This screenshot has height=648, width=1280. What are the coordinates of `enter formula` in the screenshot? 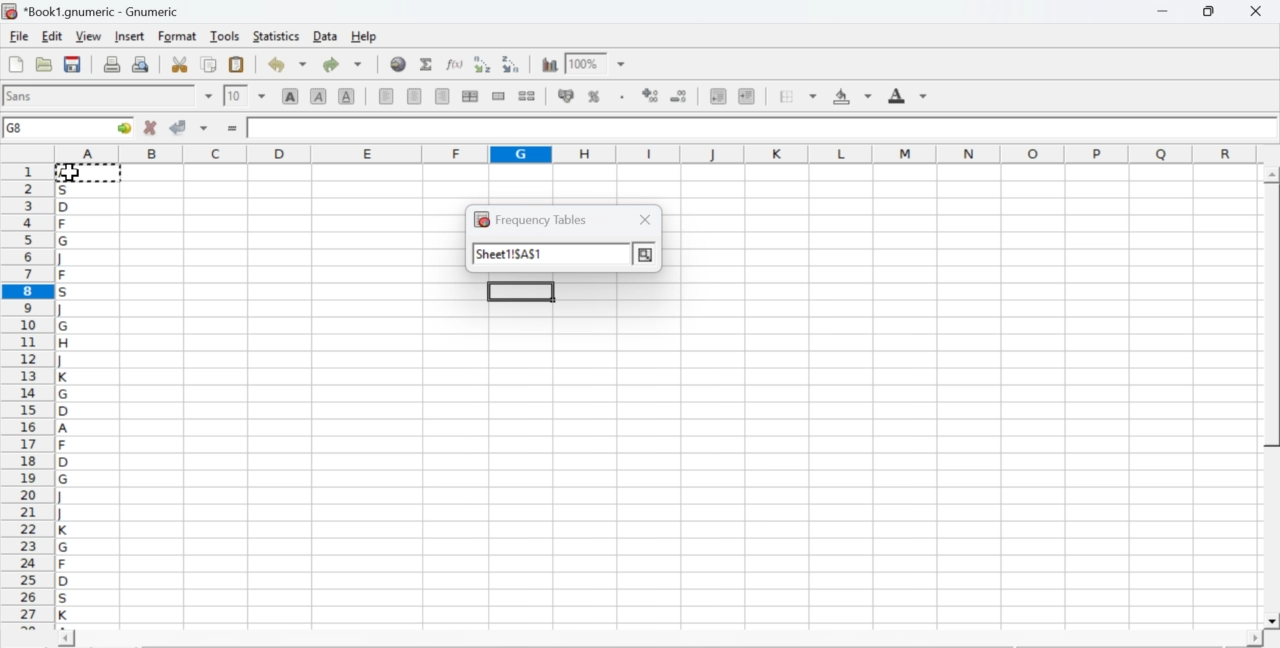 It's located at (234, 129).